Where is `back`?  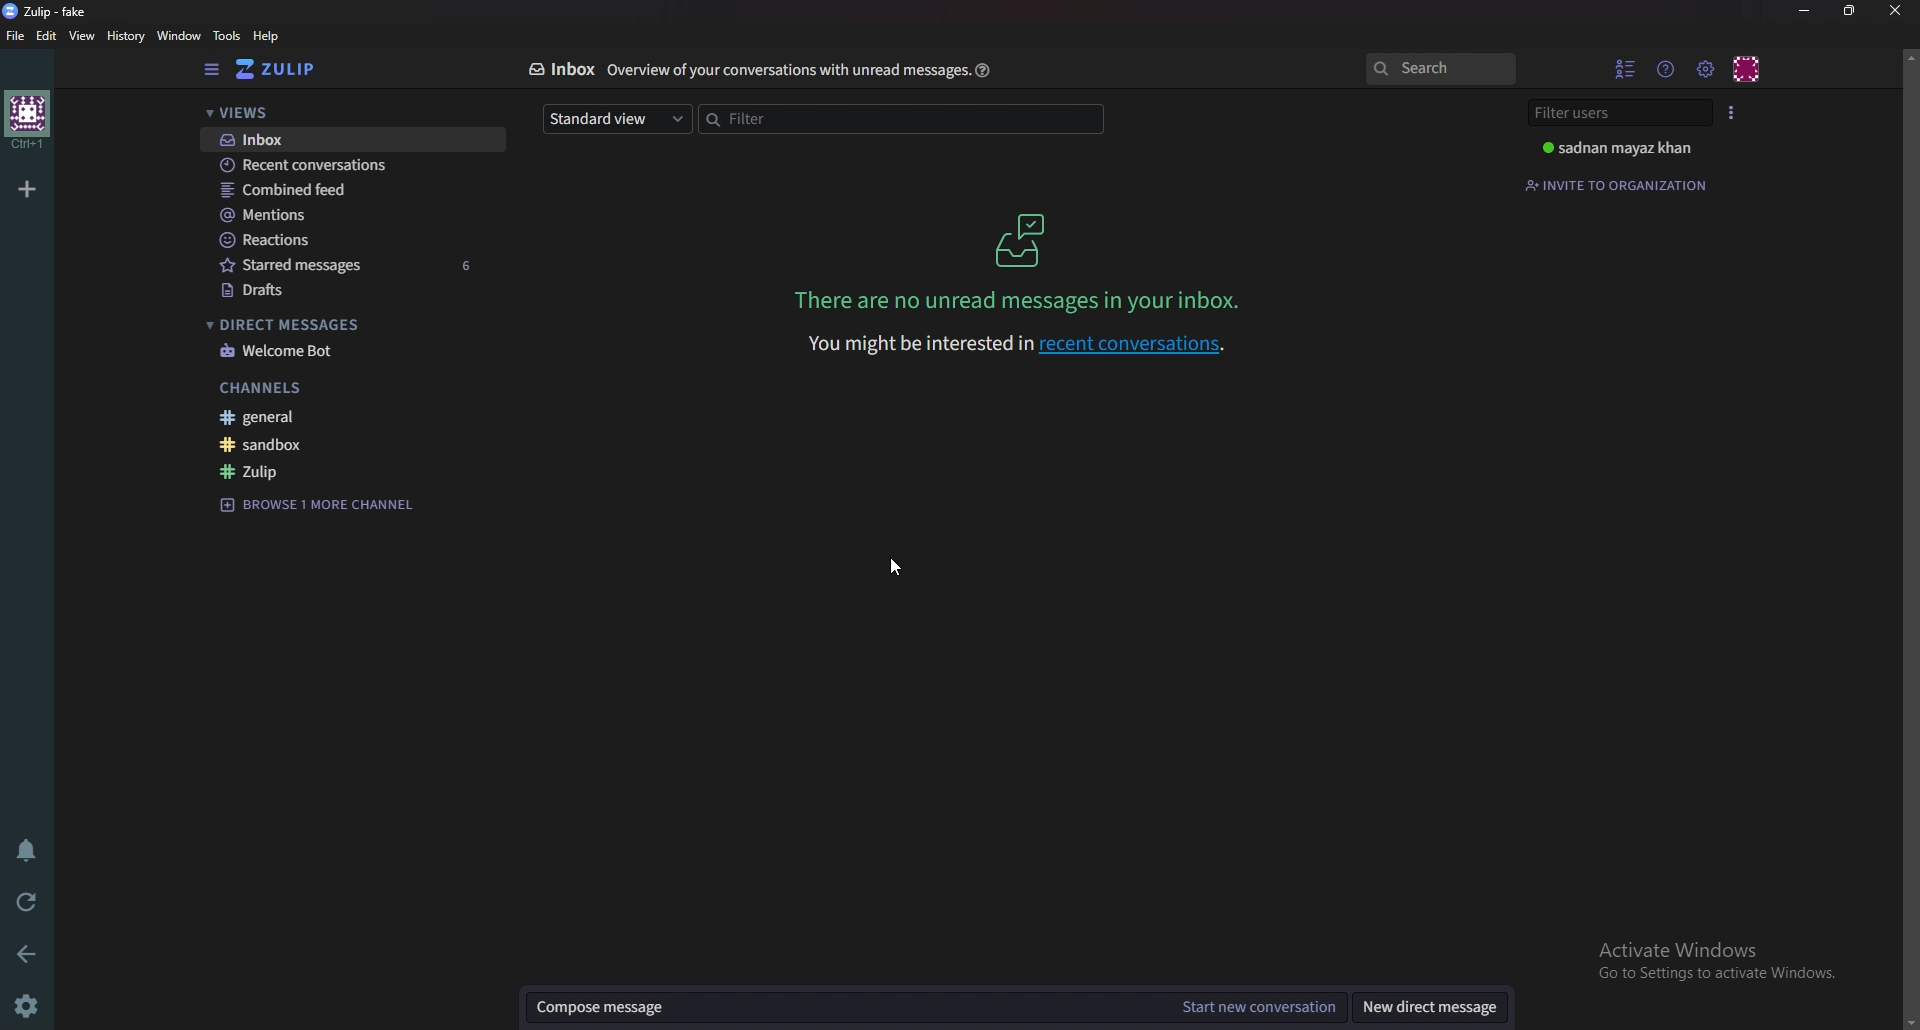 back is located at coordinates (27, 954).